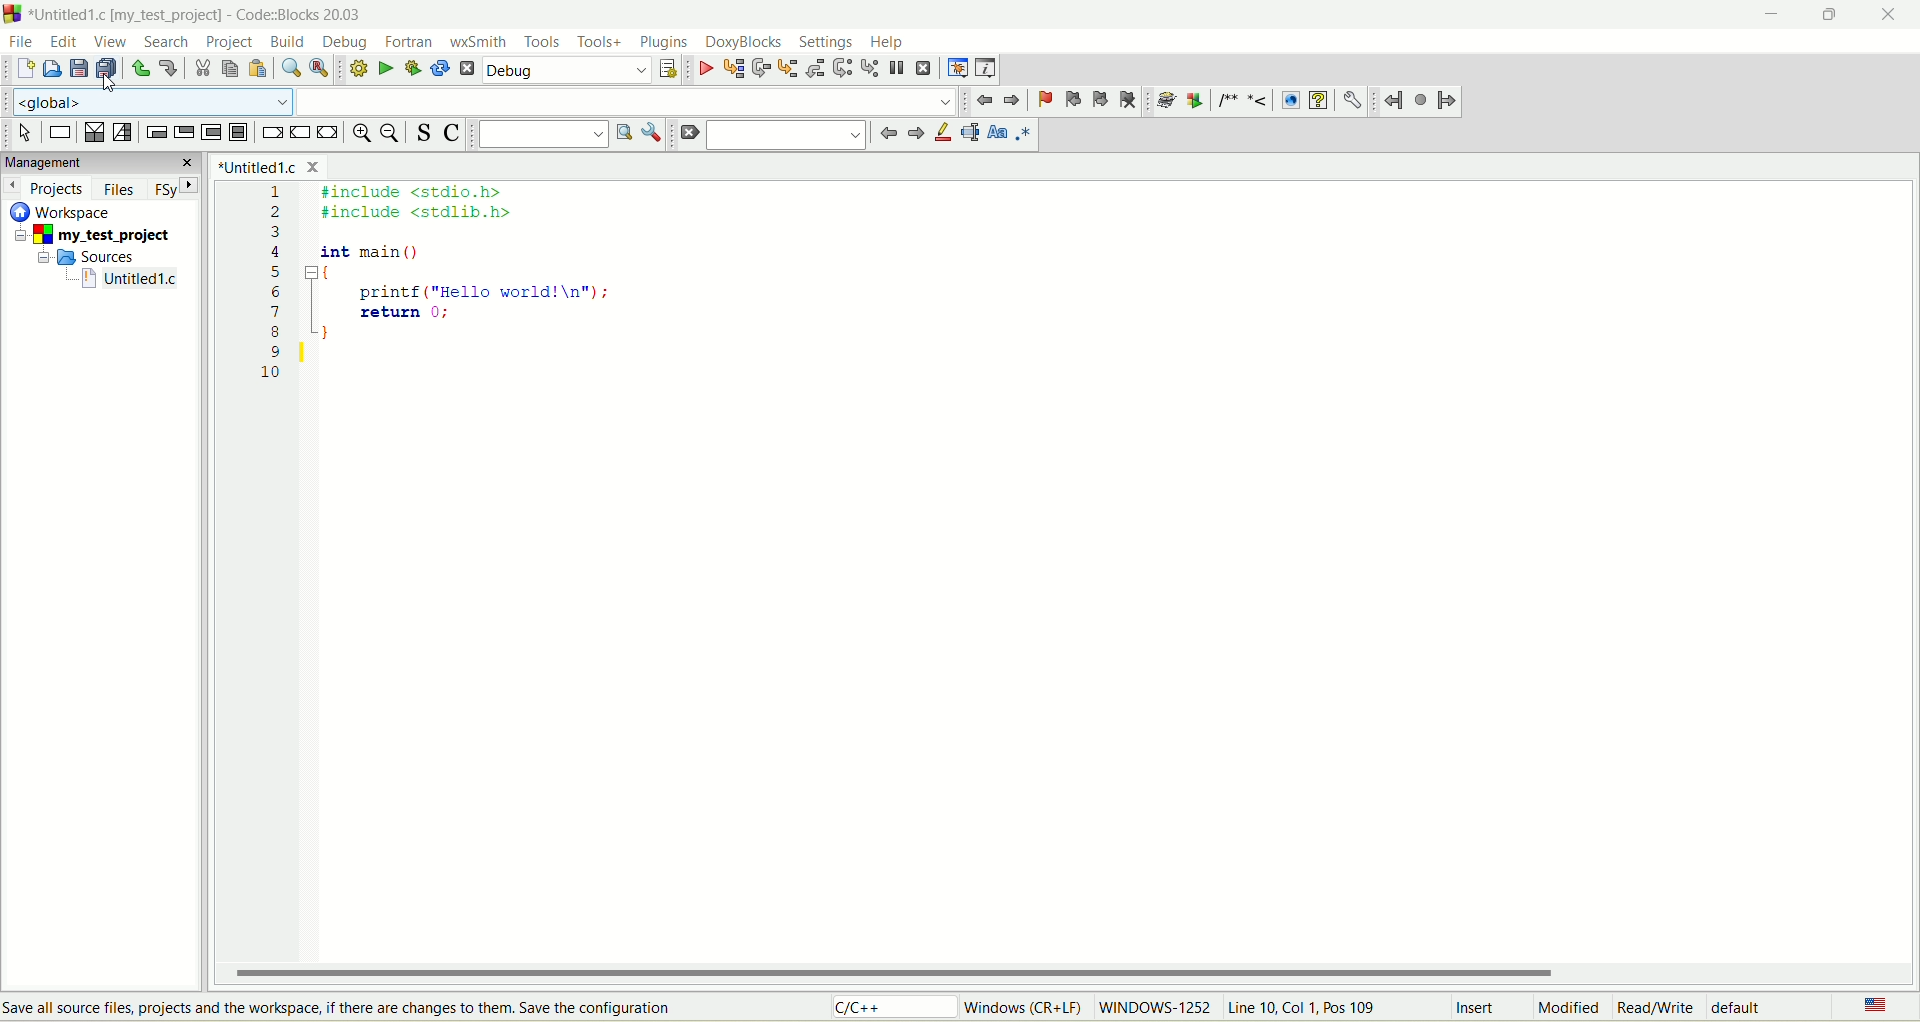 This screenshot has height=1022, width=1920. I want to click on ,anagement, so click(100, 163).